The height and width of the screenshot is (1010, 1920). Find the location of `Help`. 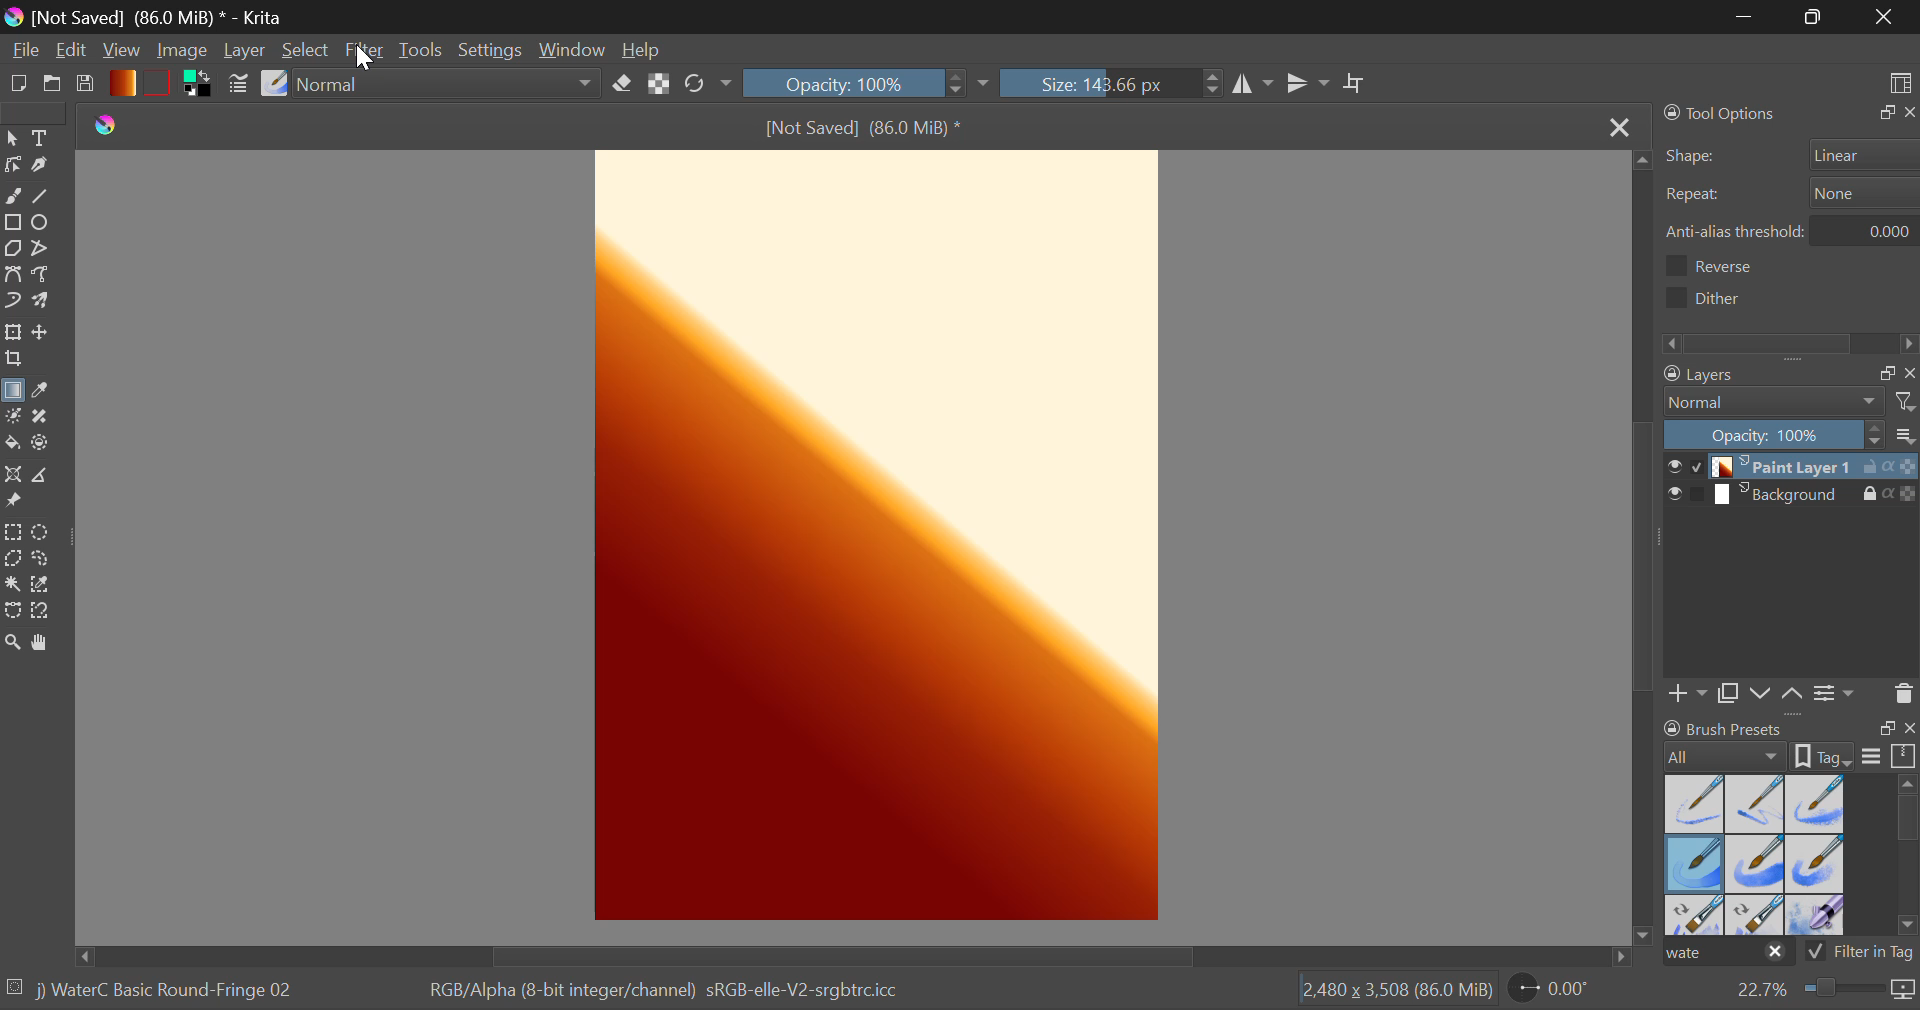

Help is located at coordinates (642, 47).